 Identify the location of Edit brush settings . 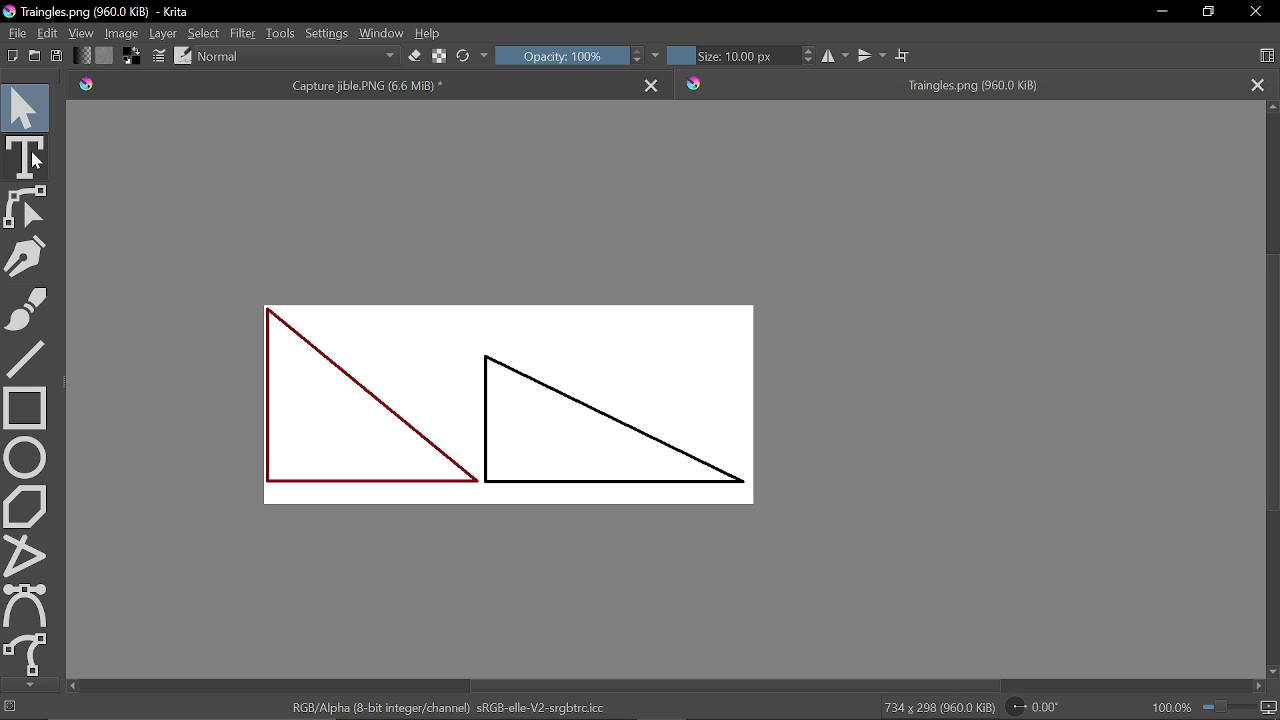
(160, 57).